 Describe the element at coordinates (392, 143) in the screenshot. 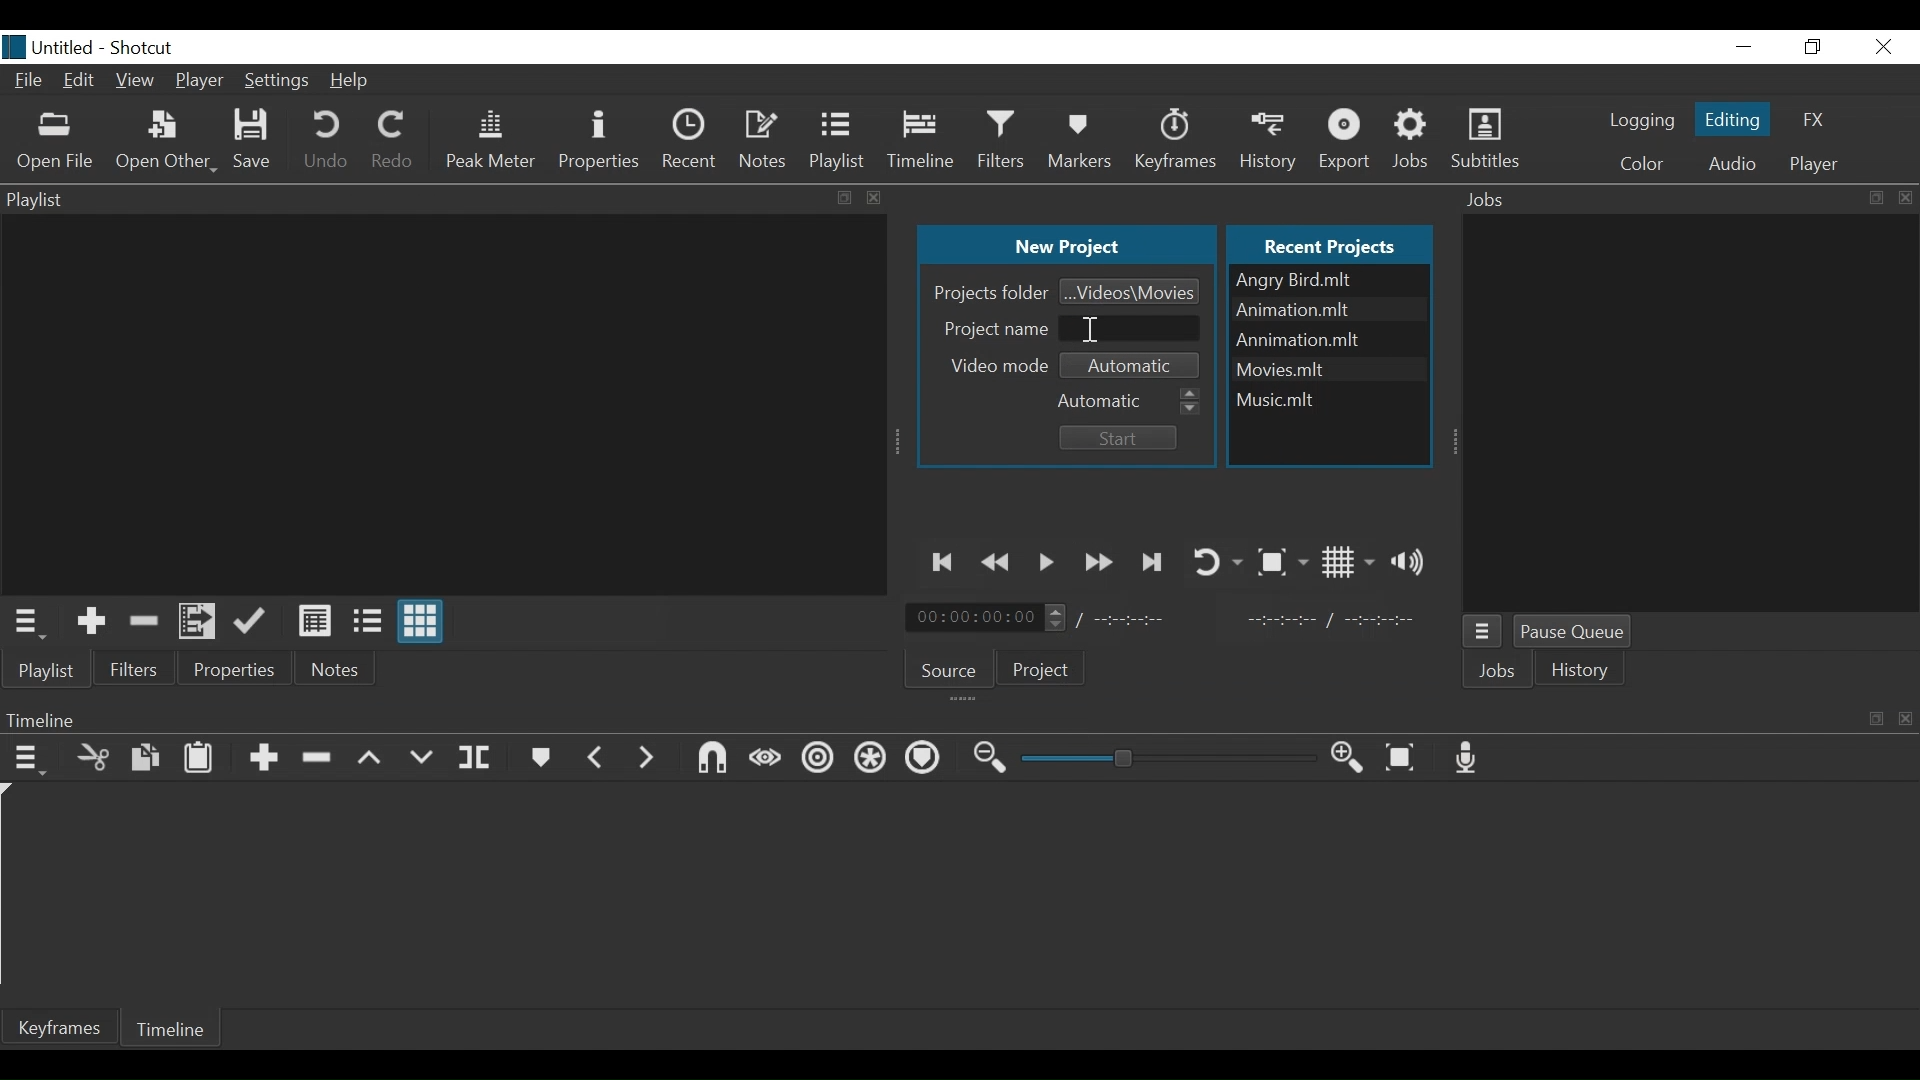

I see `Redo` at that location.